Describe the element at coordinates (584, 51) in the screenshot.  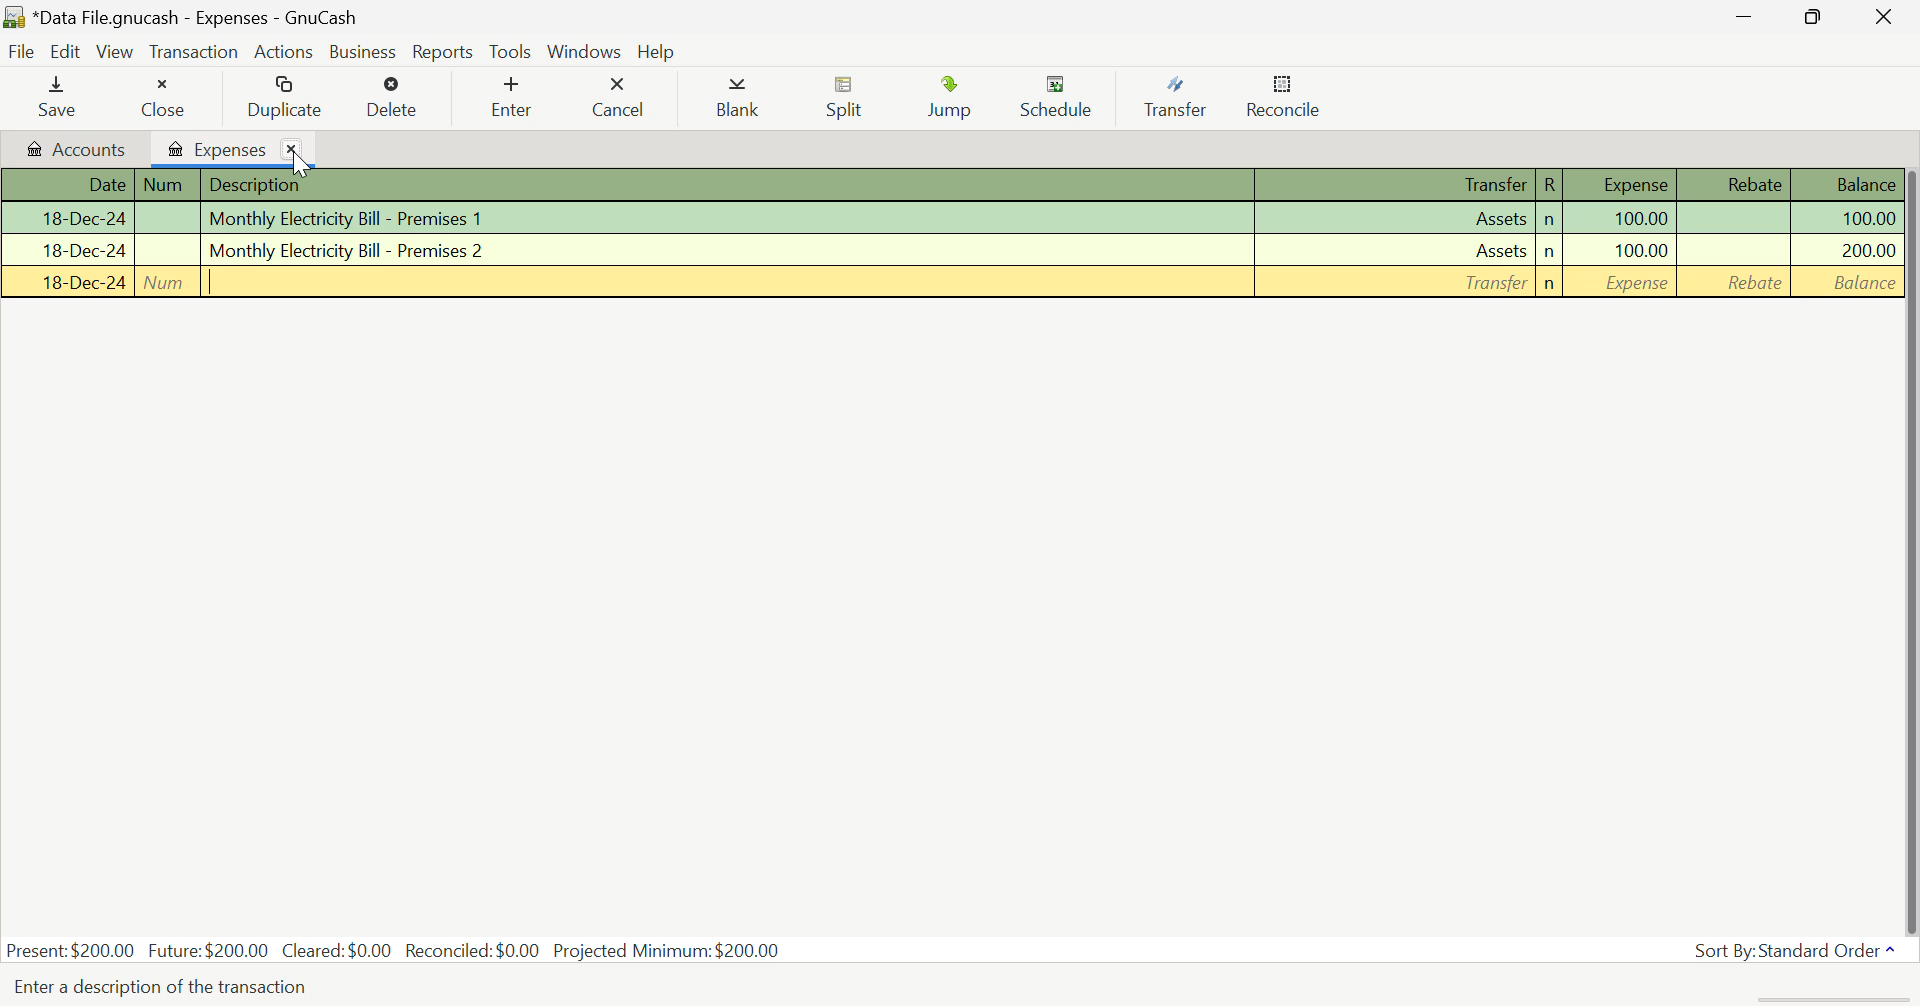
I see `Windows` at that location.